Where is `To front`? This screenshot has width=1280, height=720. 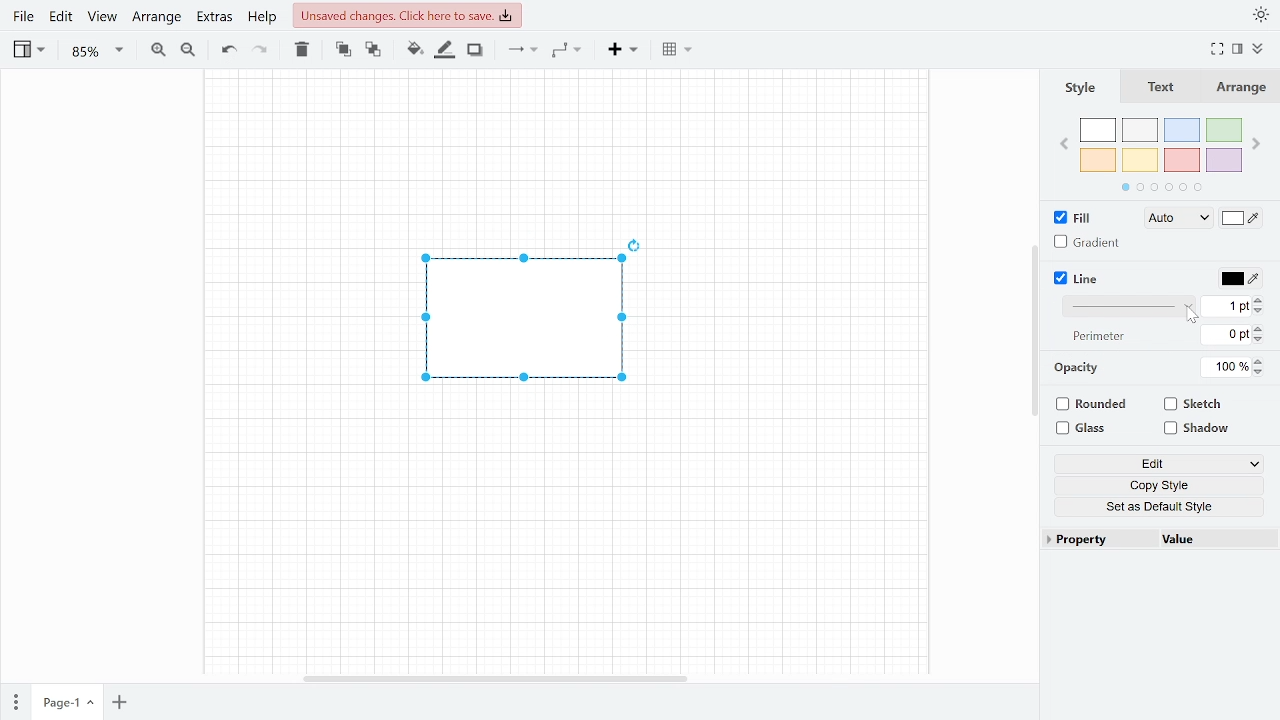
To front is located at coordinates (343, 50).